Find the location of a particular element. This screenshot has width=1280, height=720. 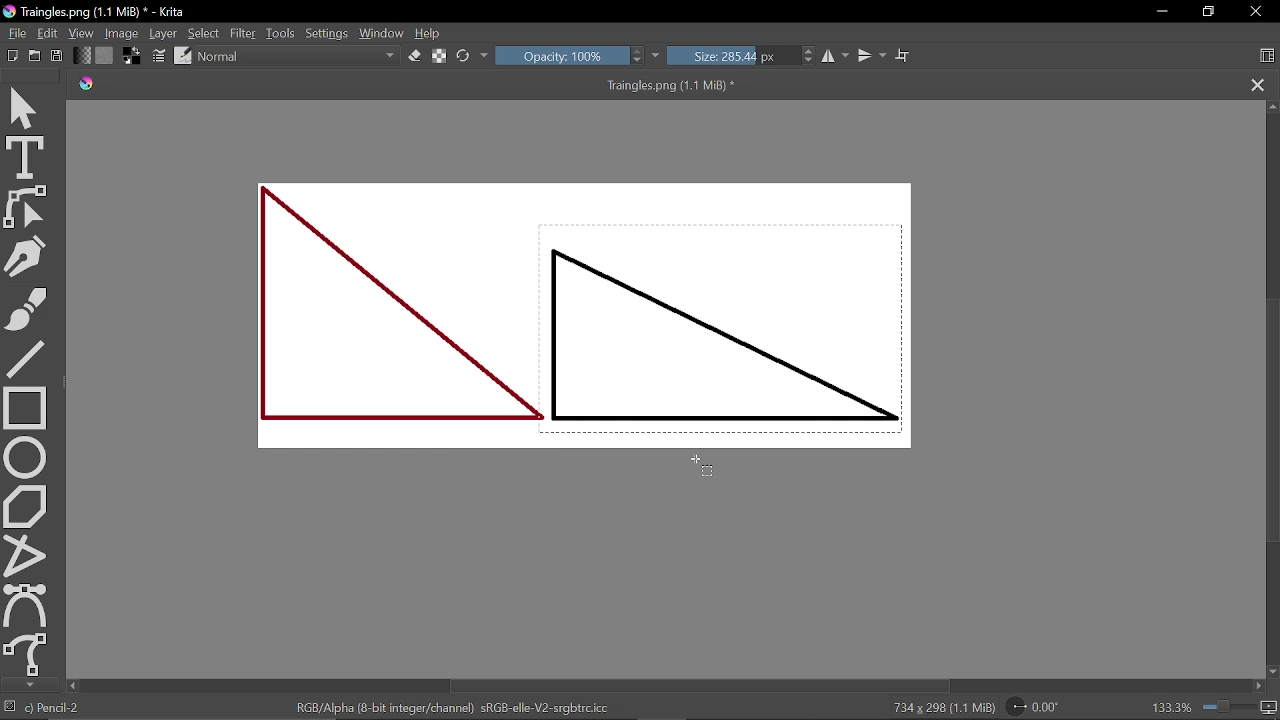

View is located at coordinates (81, 33).